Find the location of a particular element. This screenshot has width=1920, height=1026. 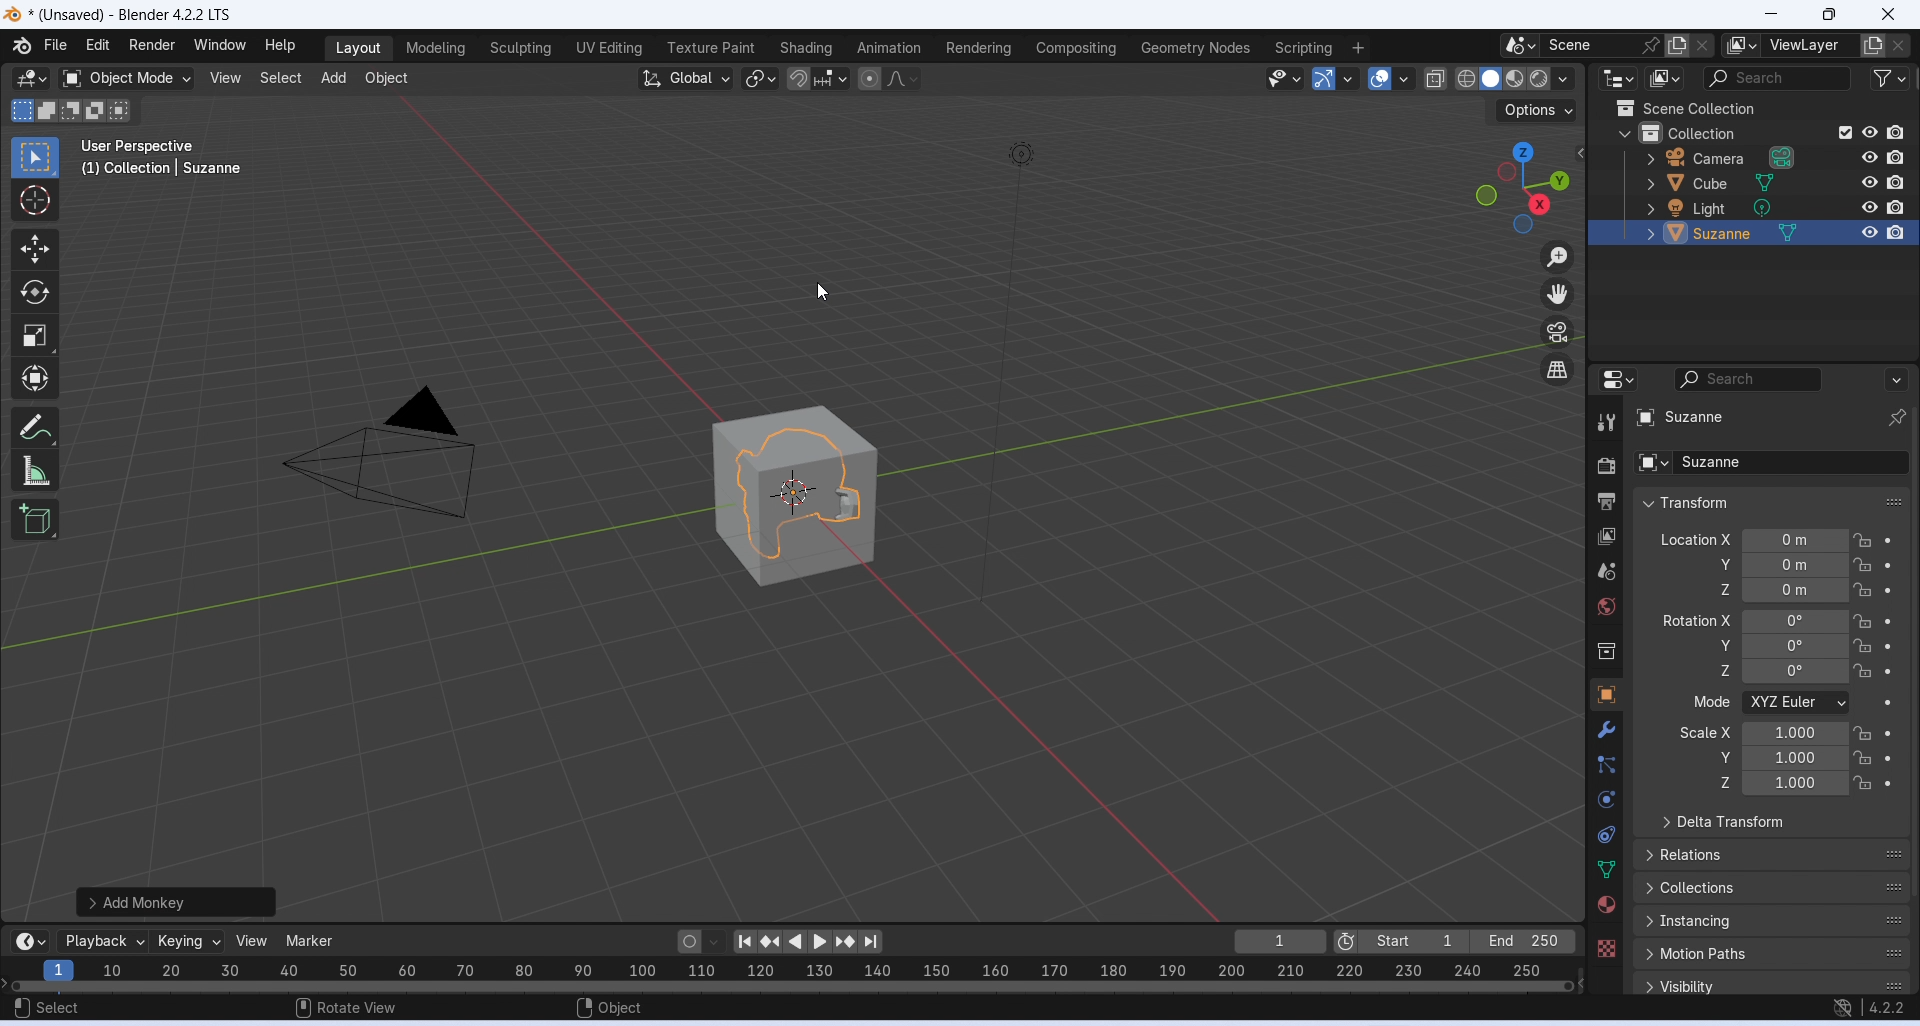

Switch the current view from the prespective is located at coordinates (1559, 371).